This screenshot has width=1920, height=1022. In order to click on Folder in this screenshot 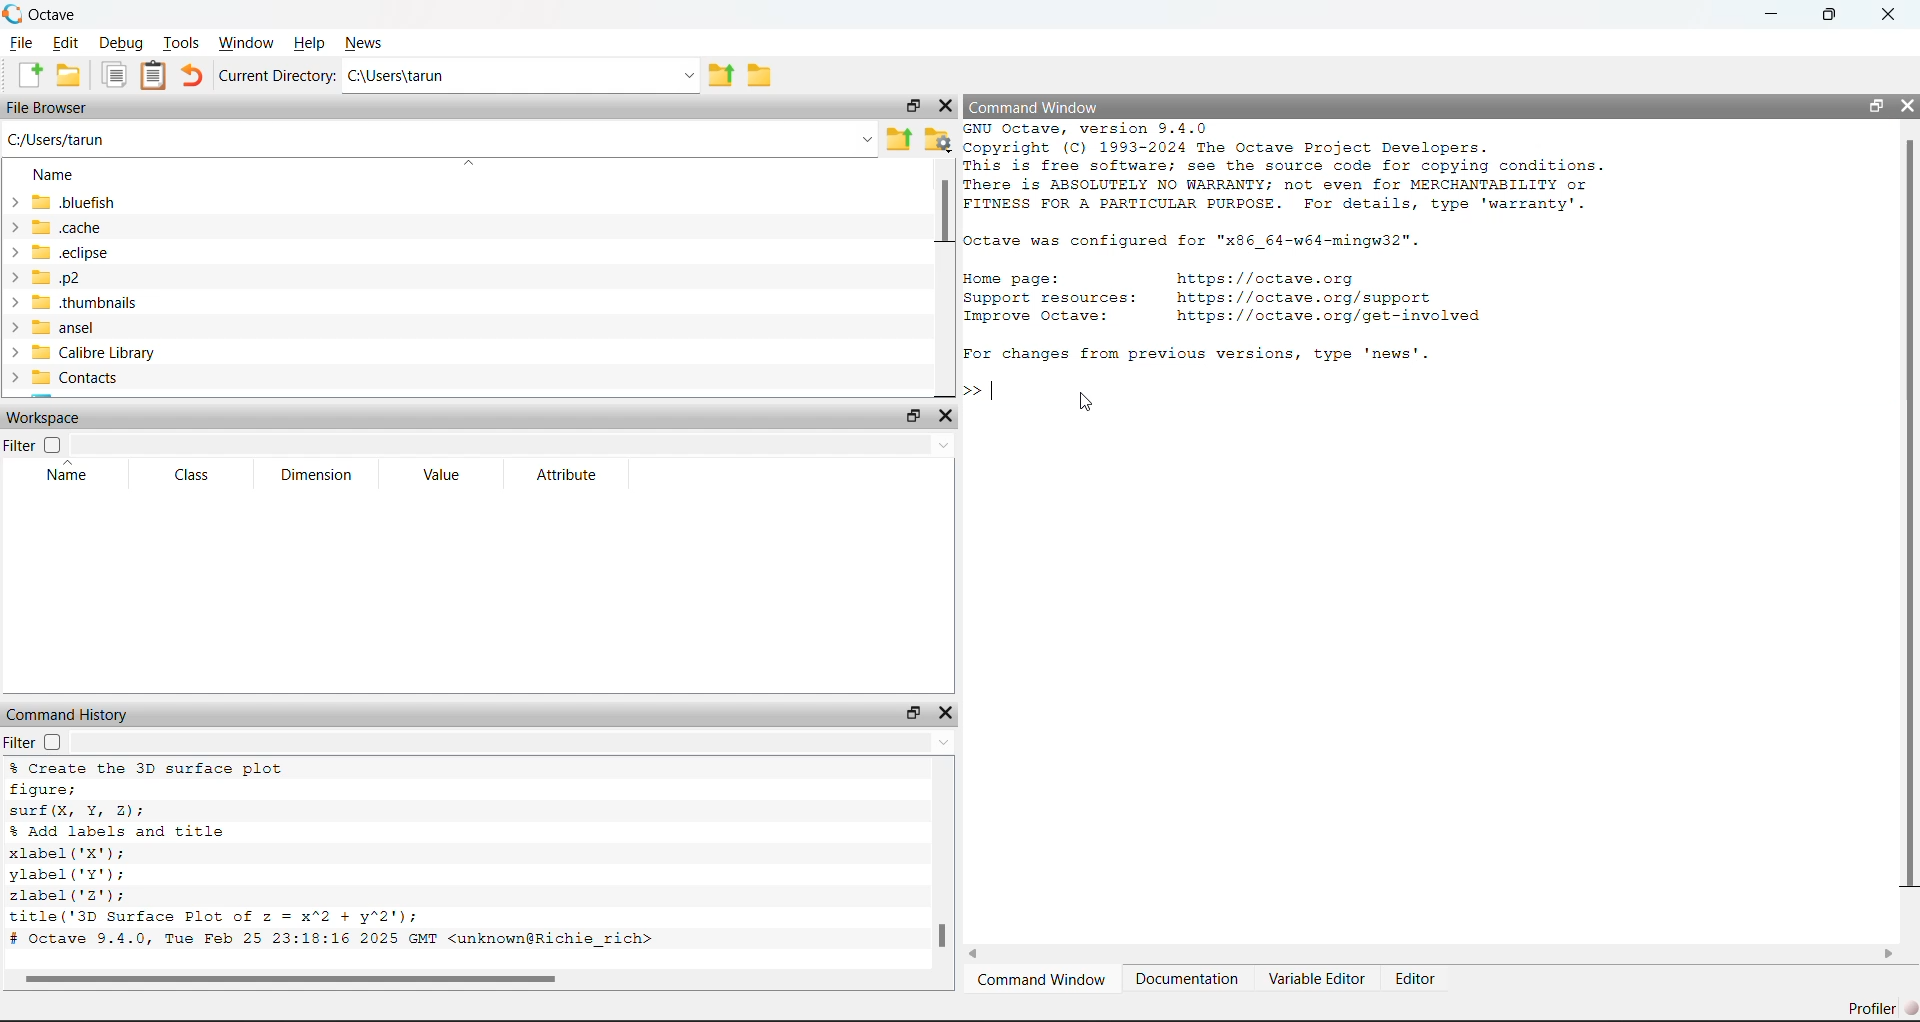, I will do `click(762, 75)`.